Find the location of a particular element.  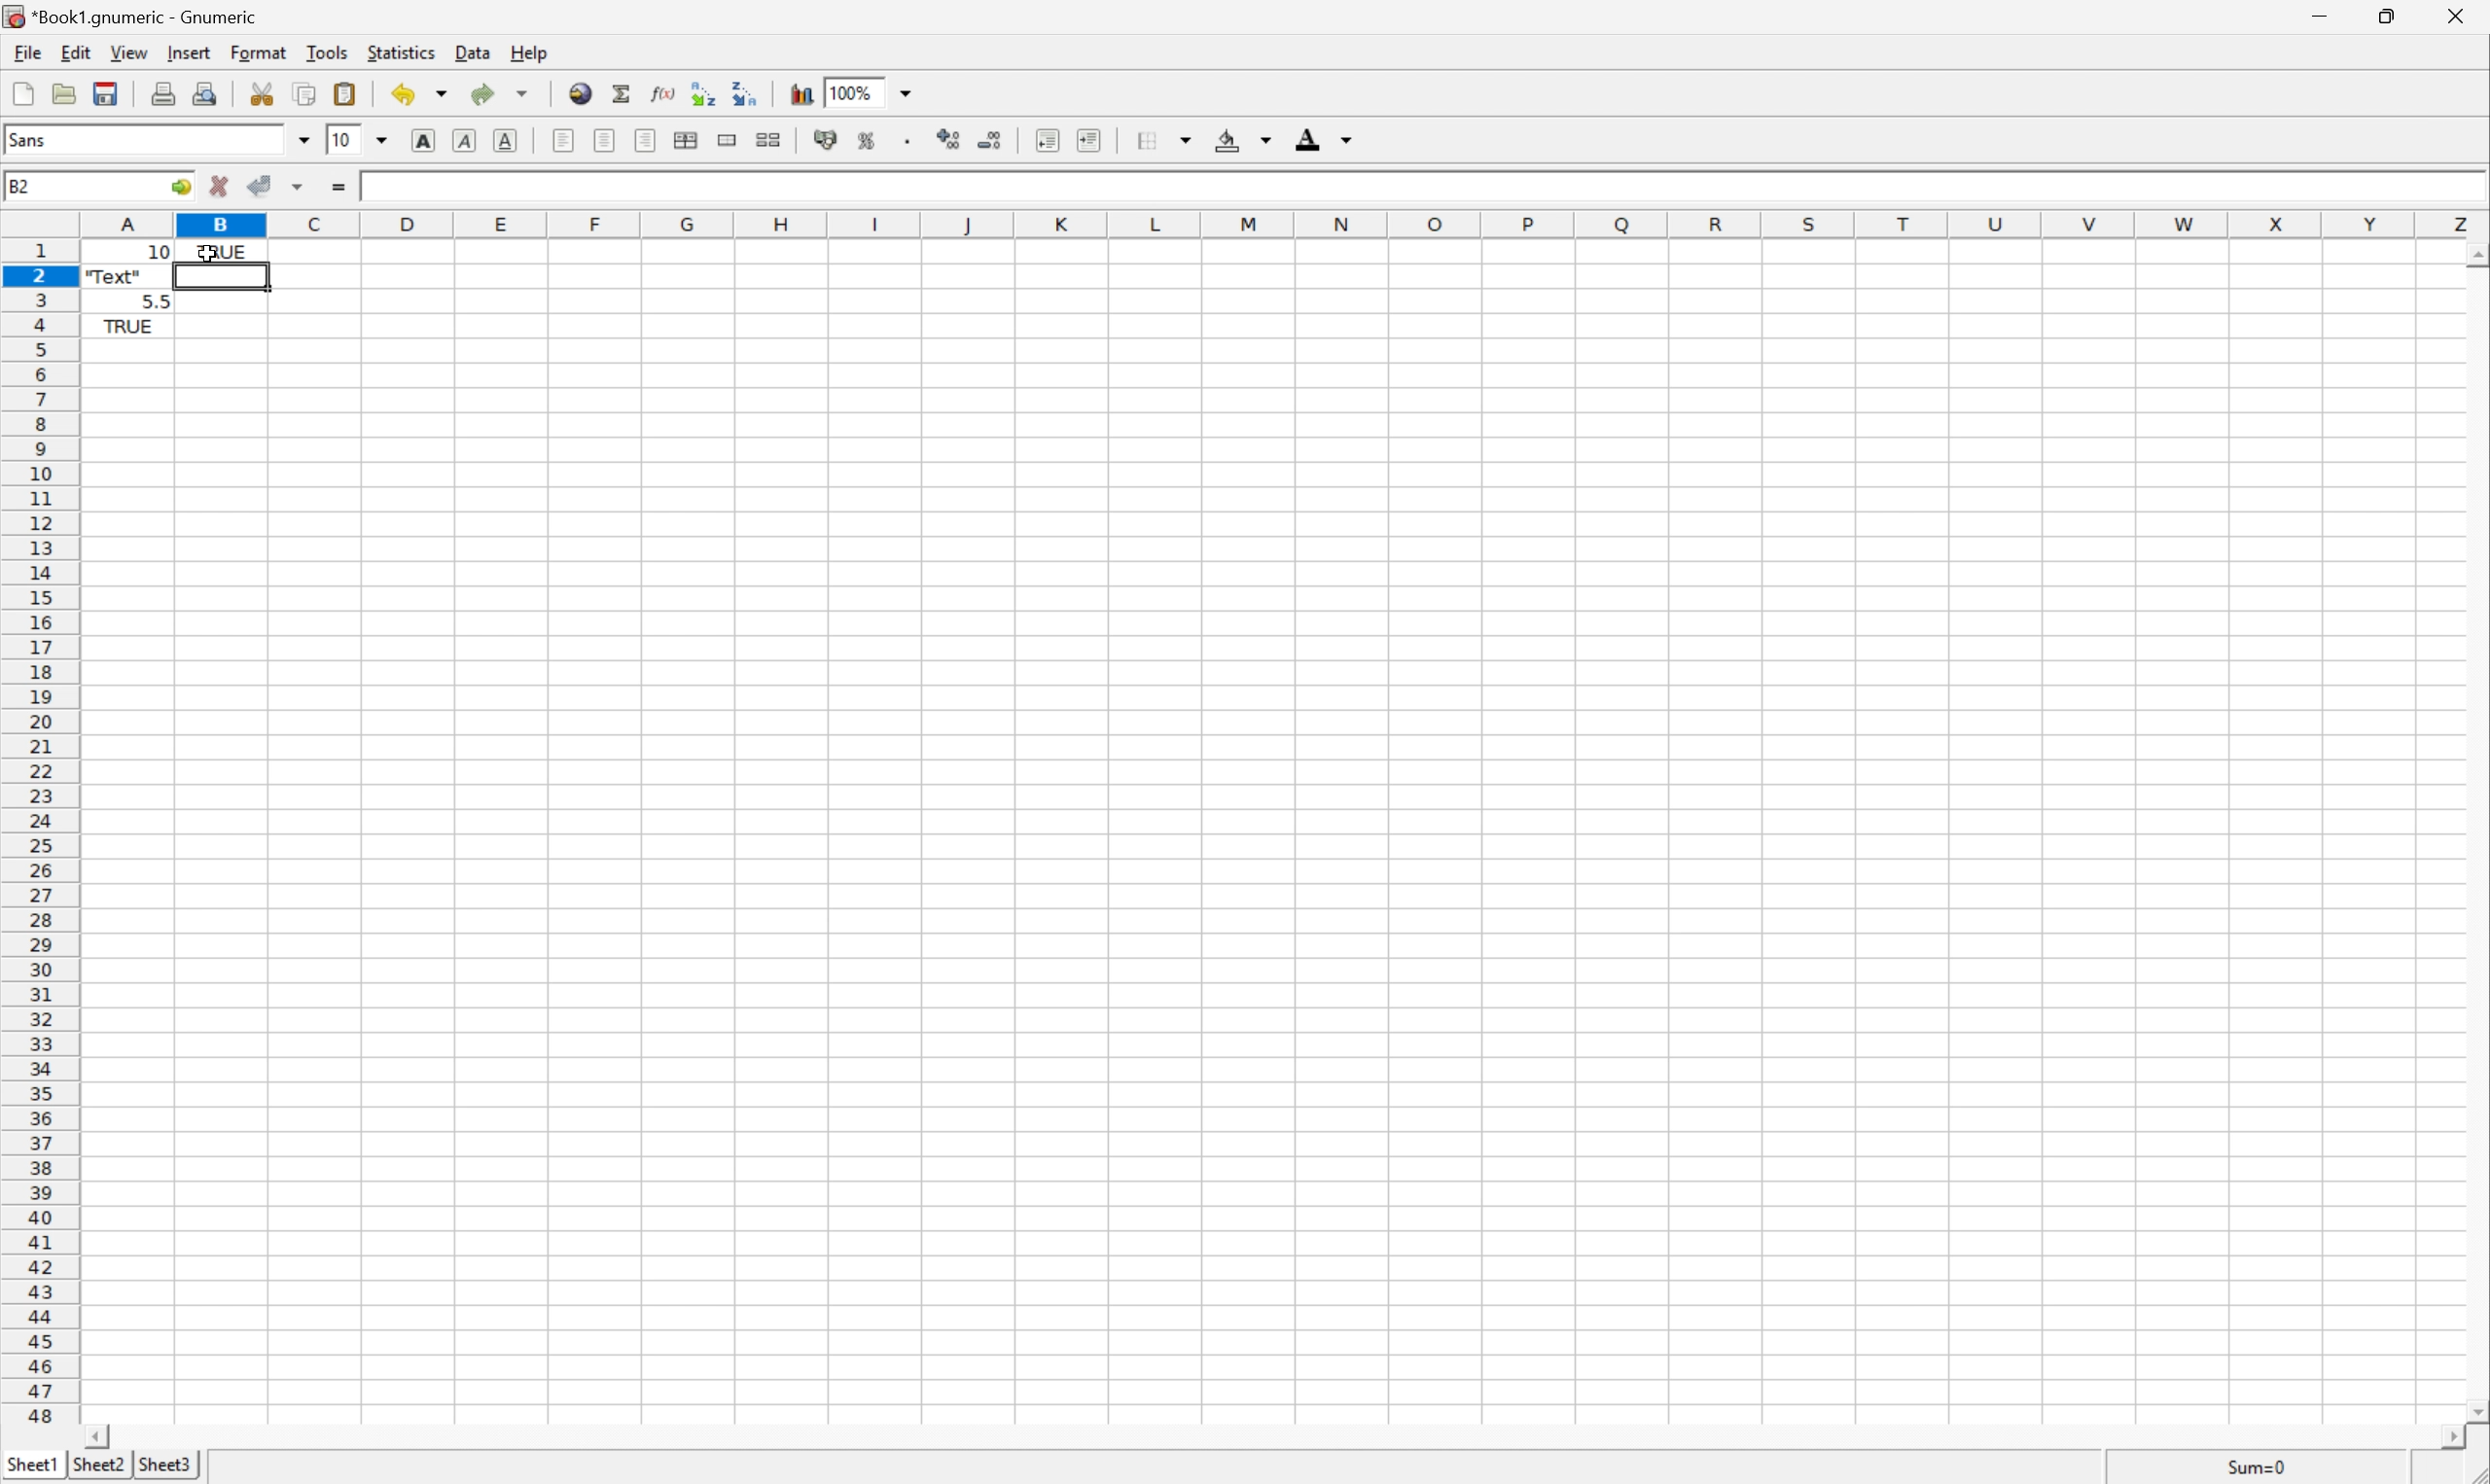

Drop Down is located at coordinates (383, 139).